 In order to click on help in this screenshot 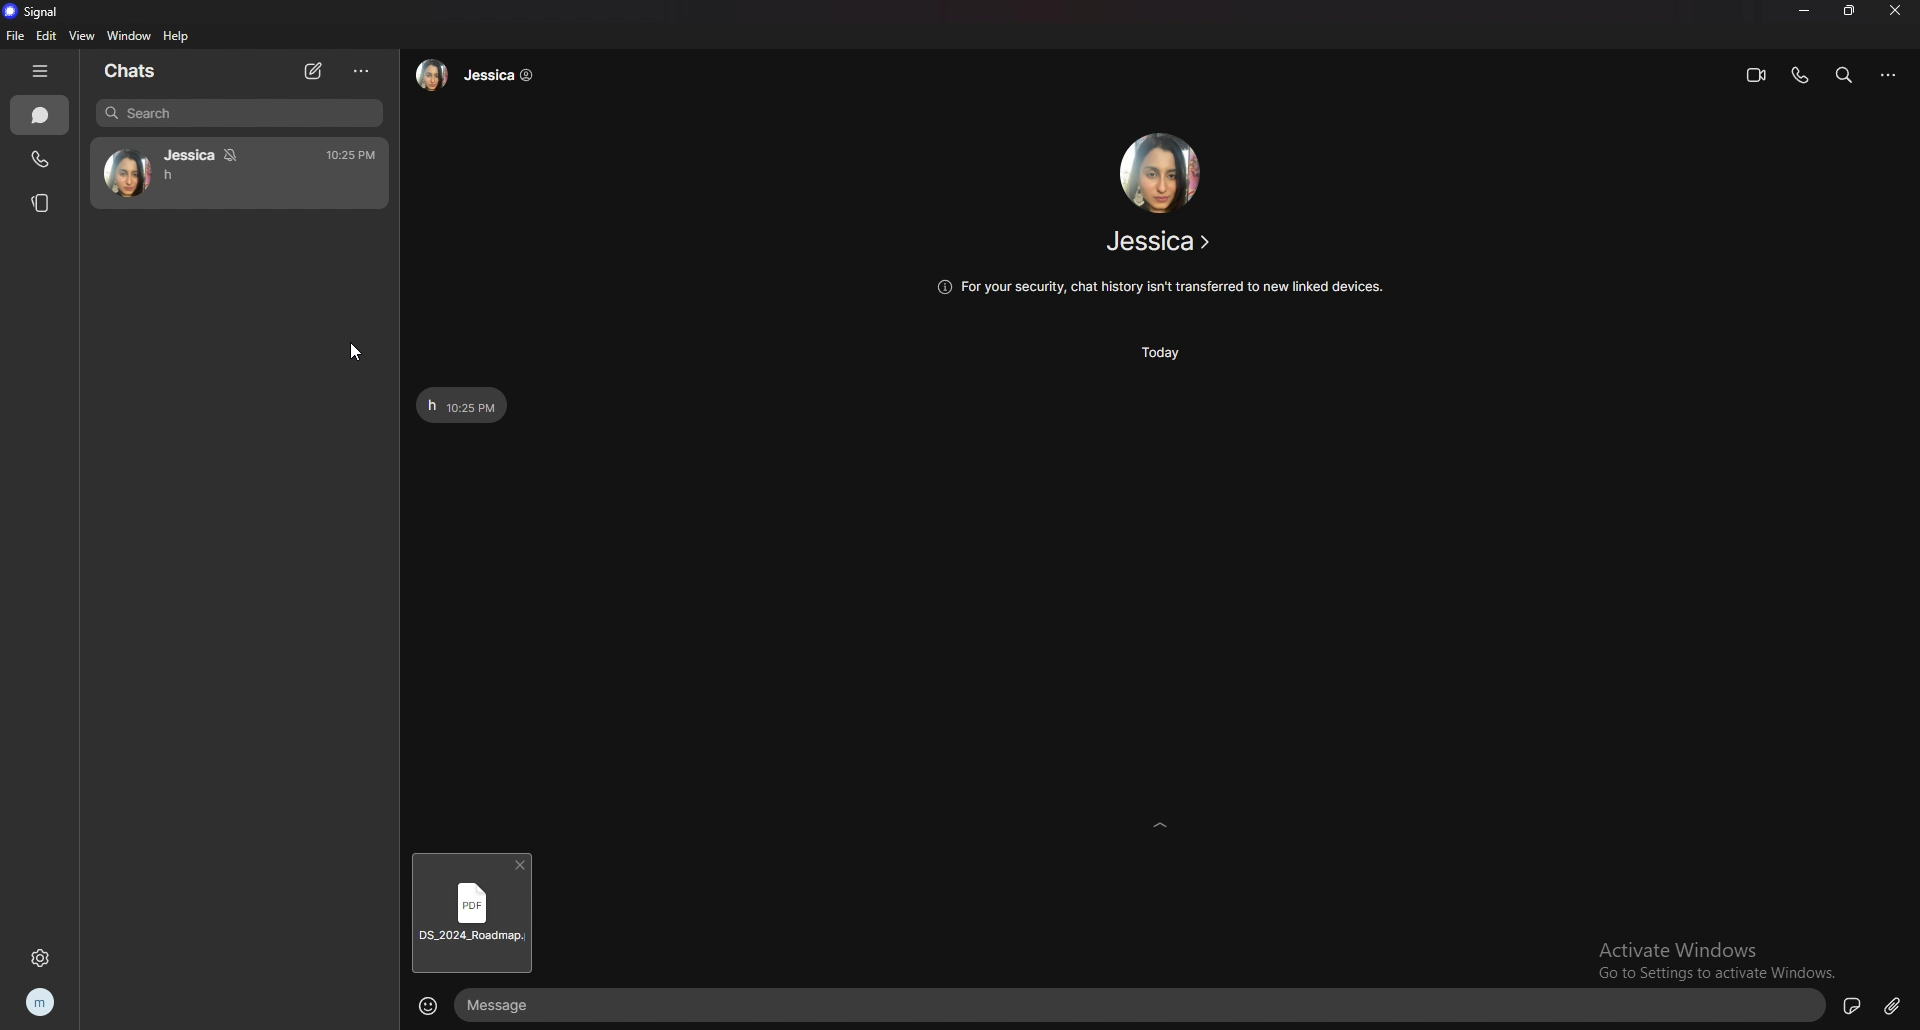, I will do `click(178, 35)`.